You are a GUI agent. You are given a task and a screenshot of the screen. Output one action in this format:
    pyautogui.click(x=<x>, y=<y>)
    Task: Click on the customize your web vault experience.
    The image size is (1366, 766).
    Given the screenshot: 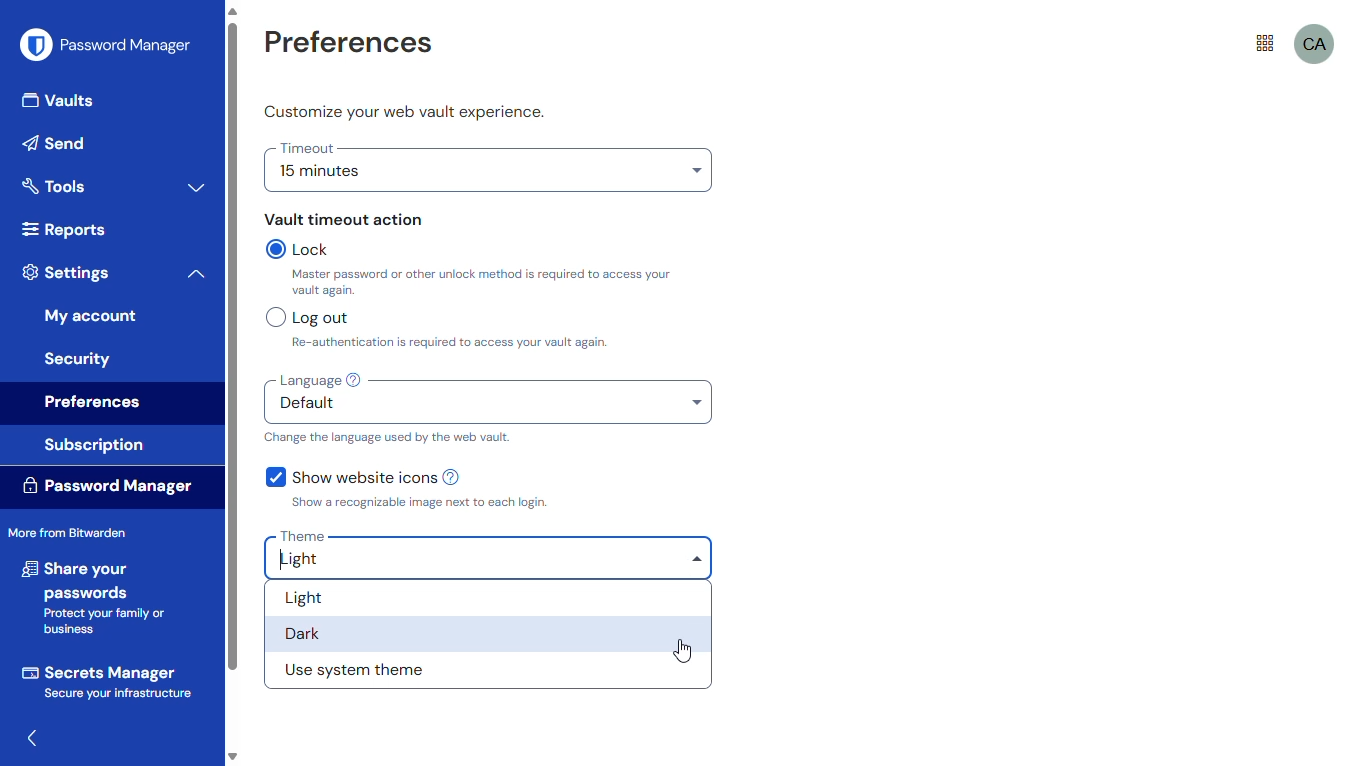 What is the action you would take?
    pyautogui.click(x=405, y=112)
    